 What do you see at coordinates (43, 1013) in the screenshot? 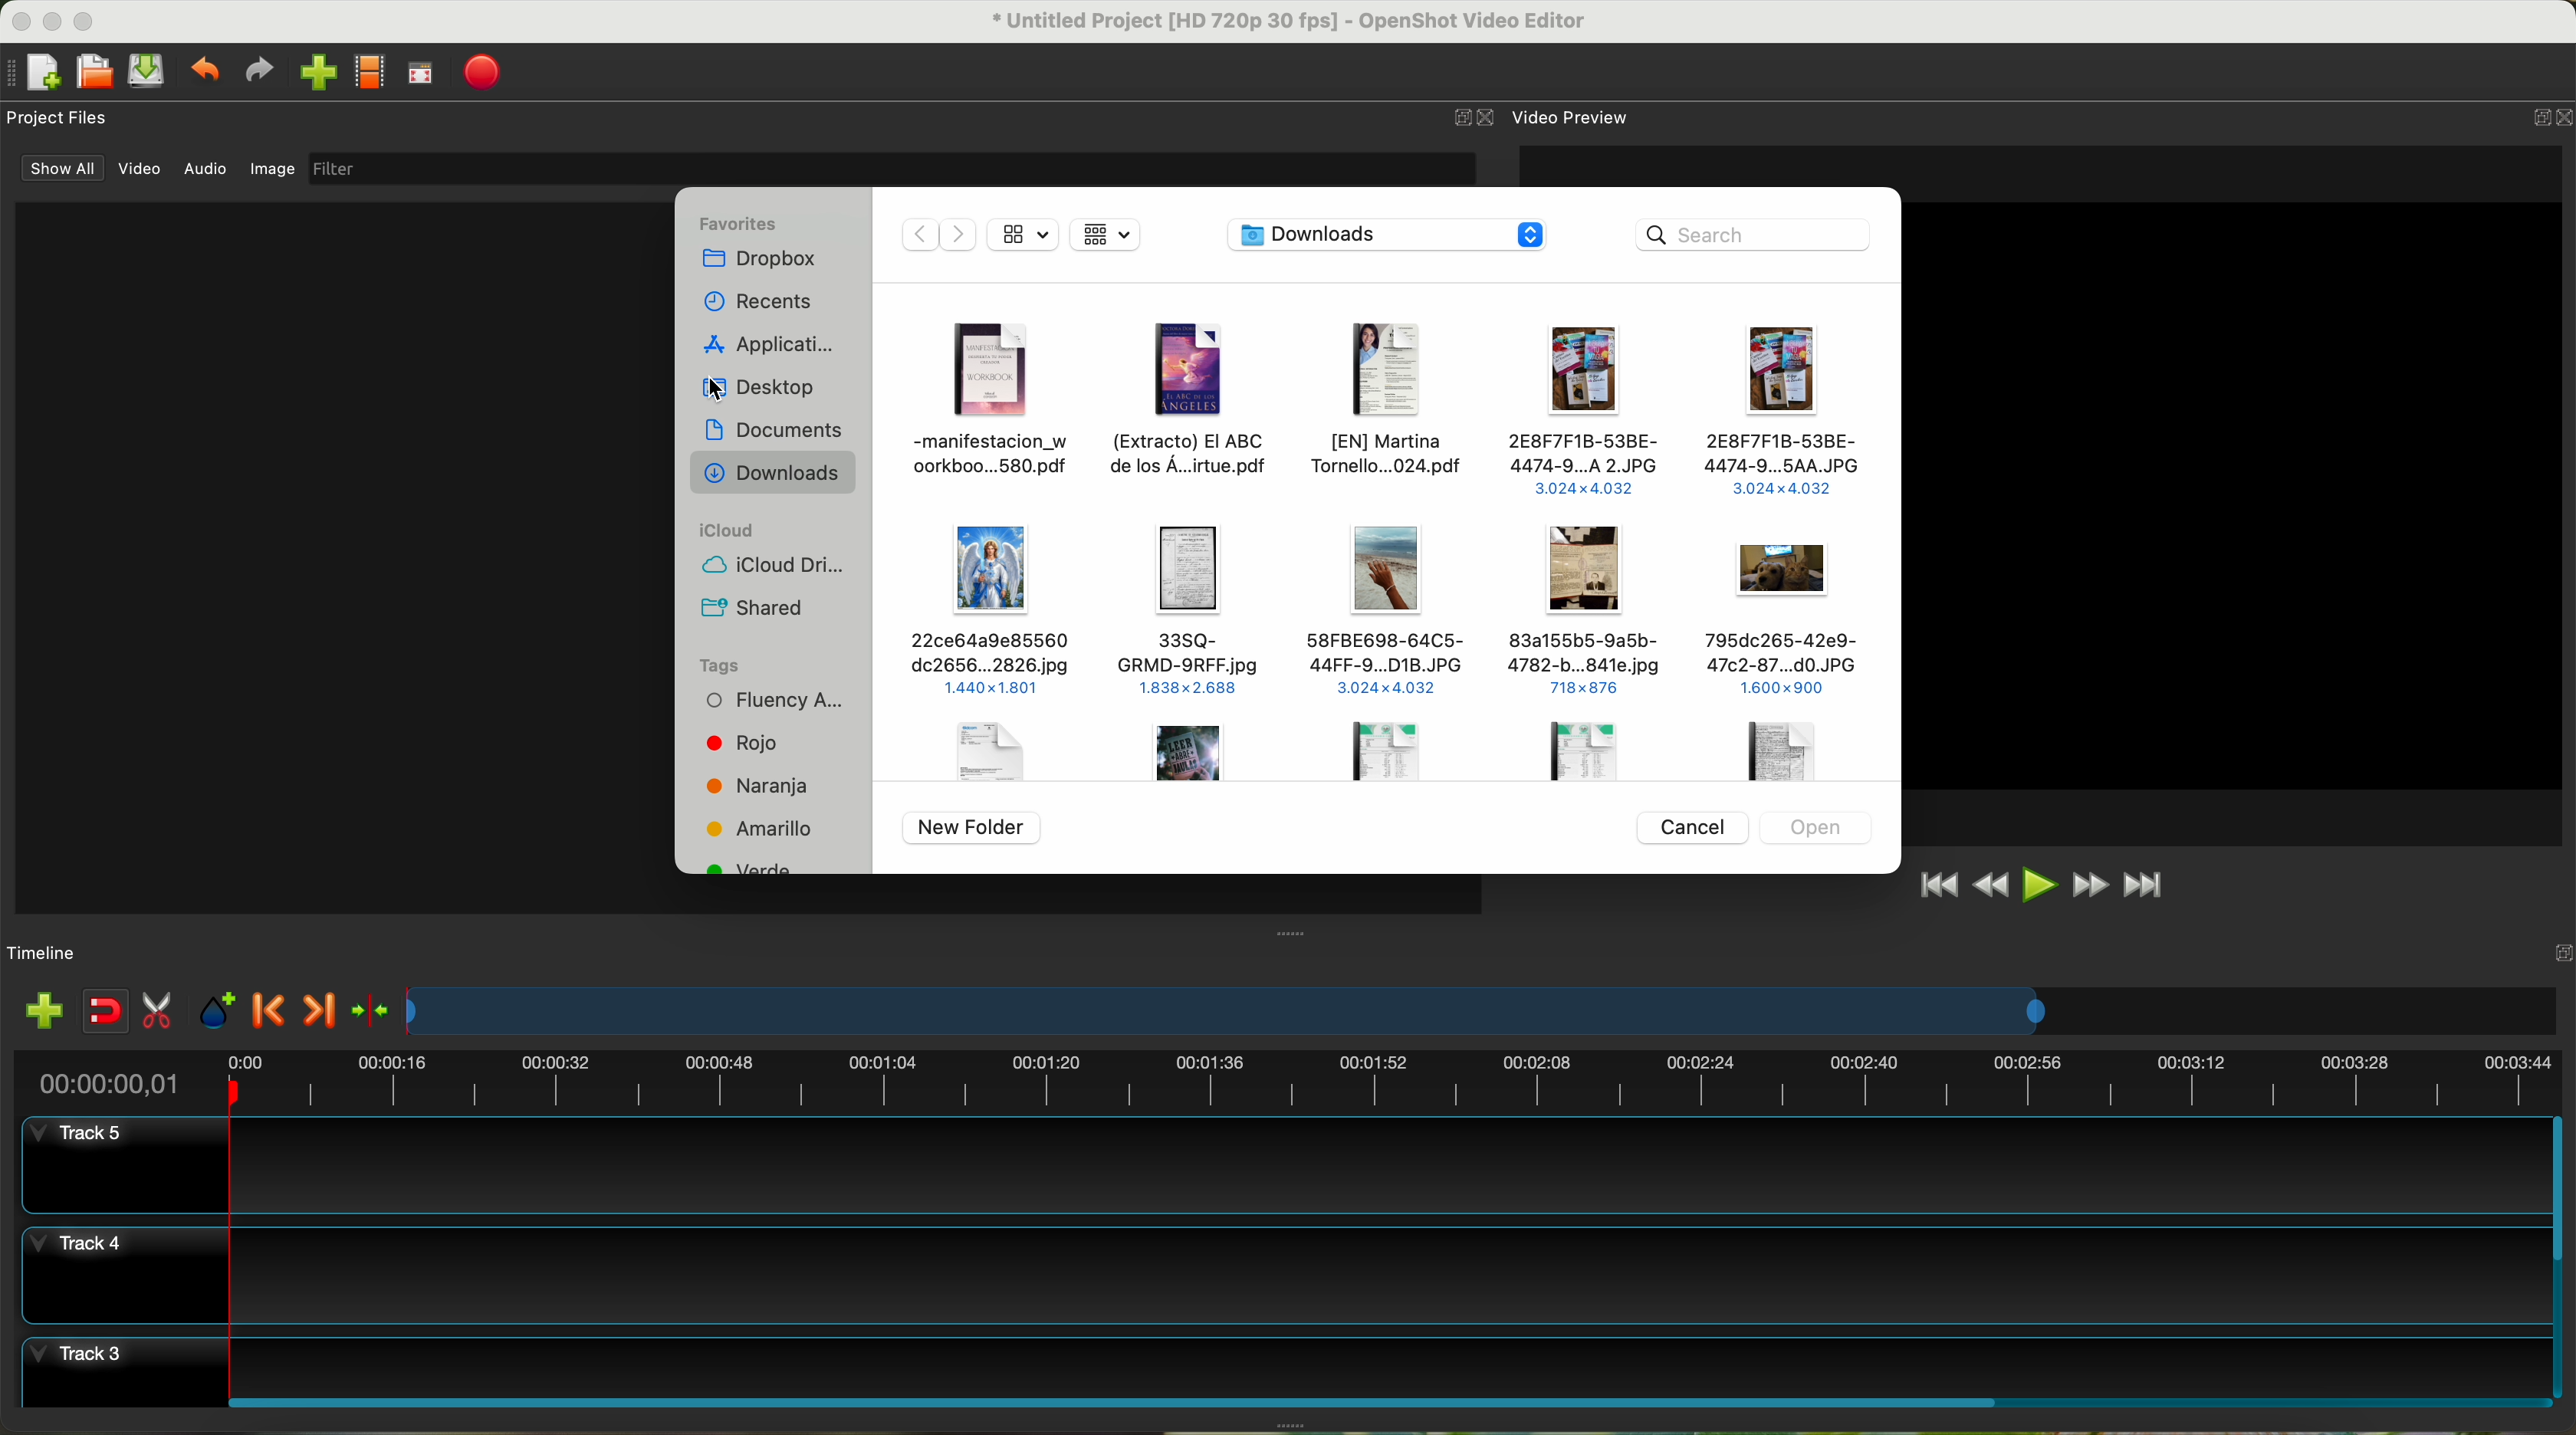
I see `import files` at bounding box center [43, 1013].